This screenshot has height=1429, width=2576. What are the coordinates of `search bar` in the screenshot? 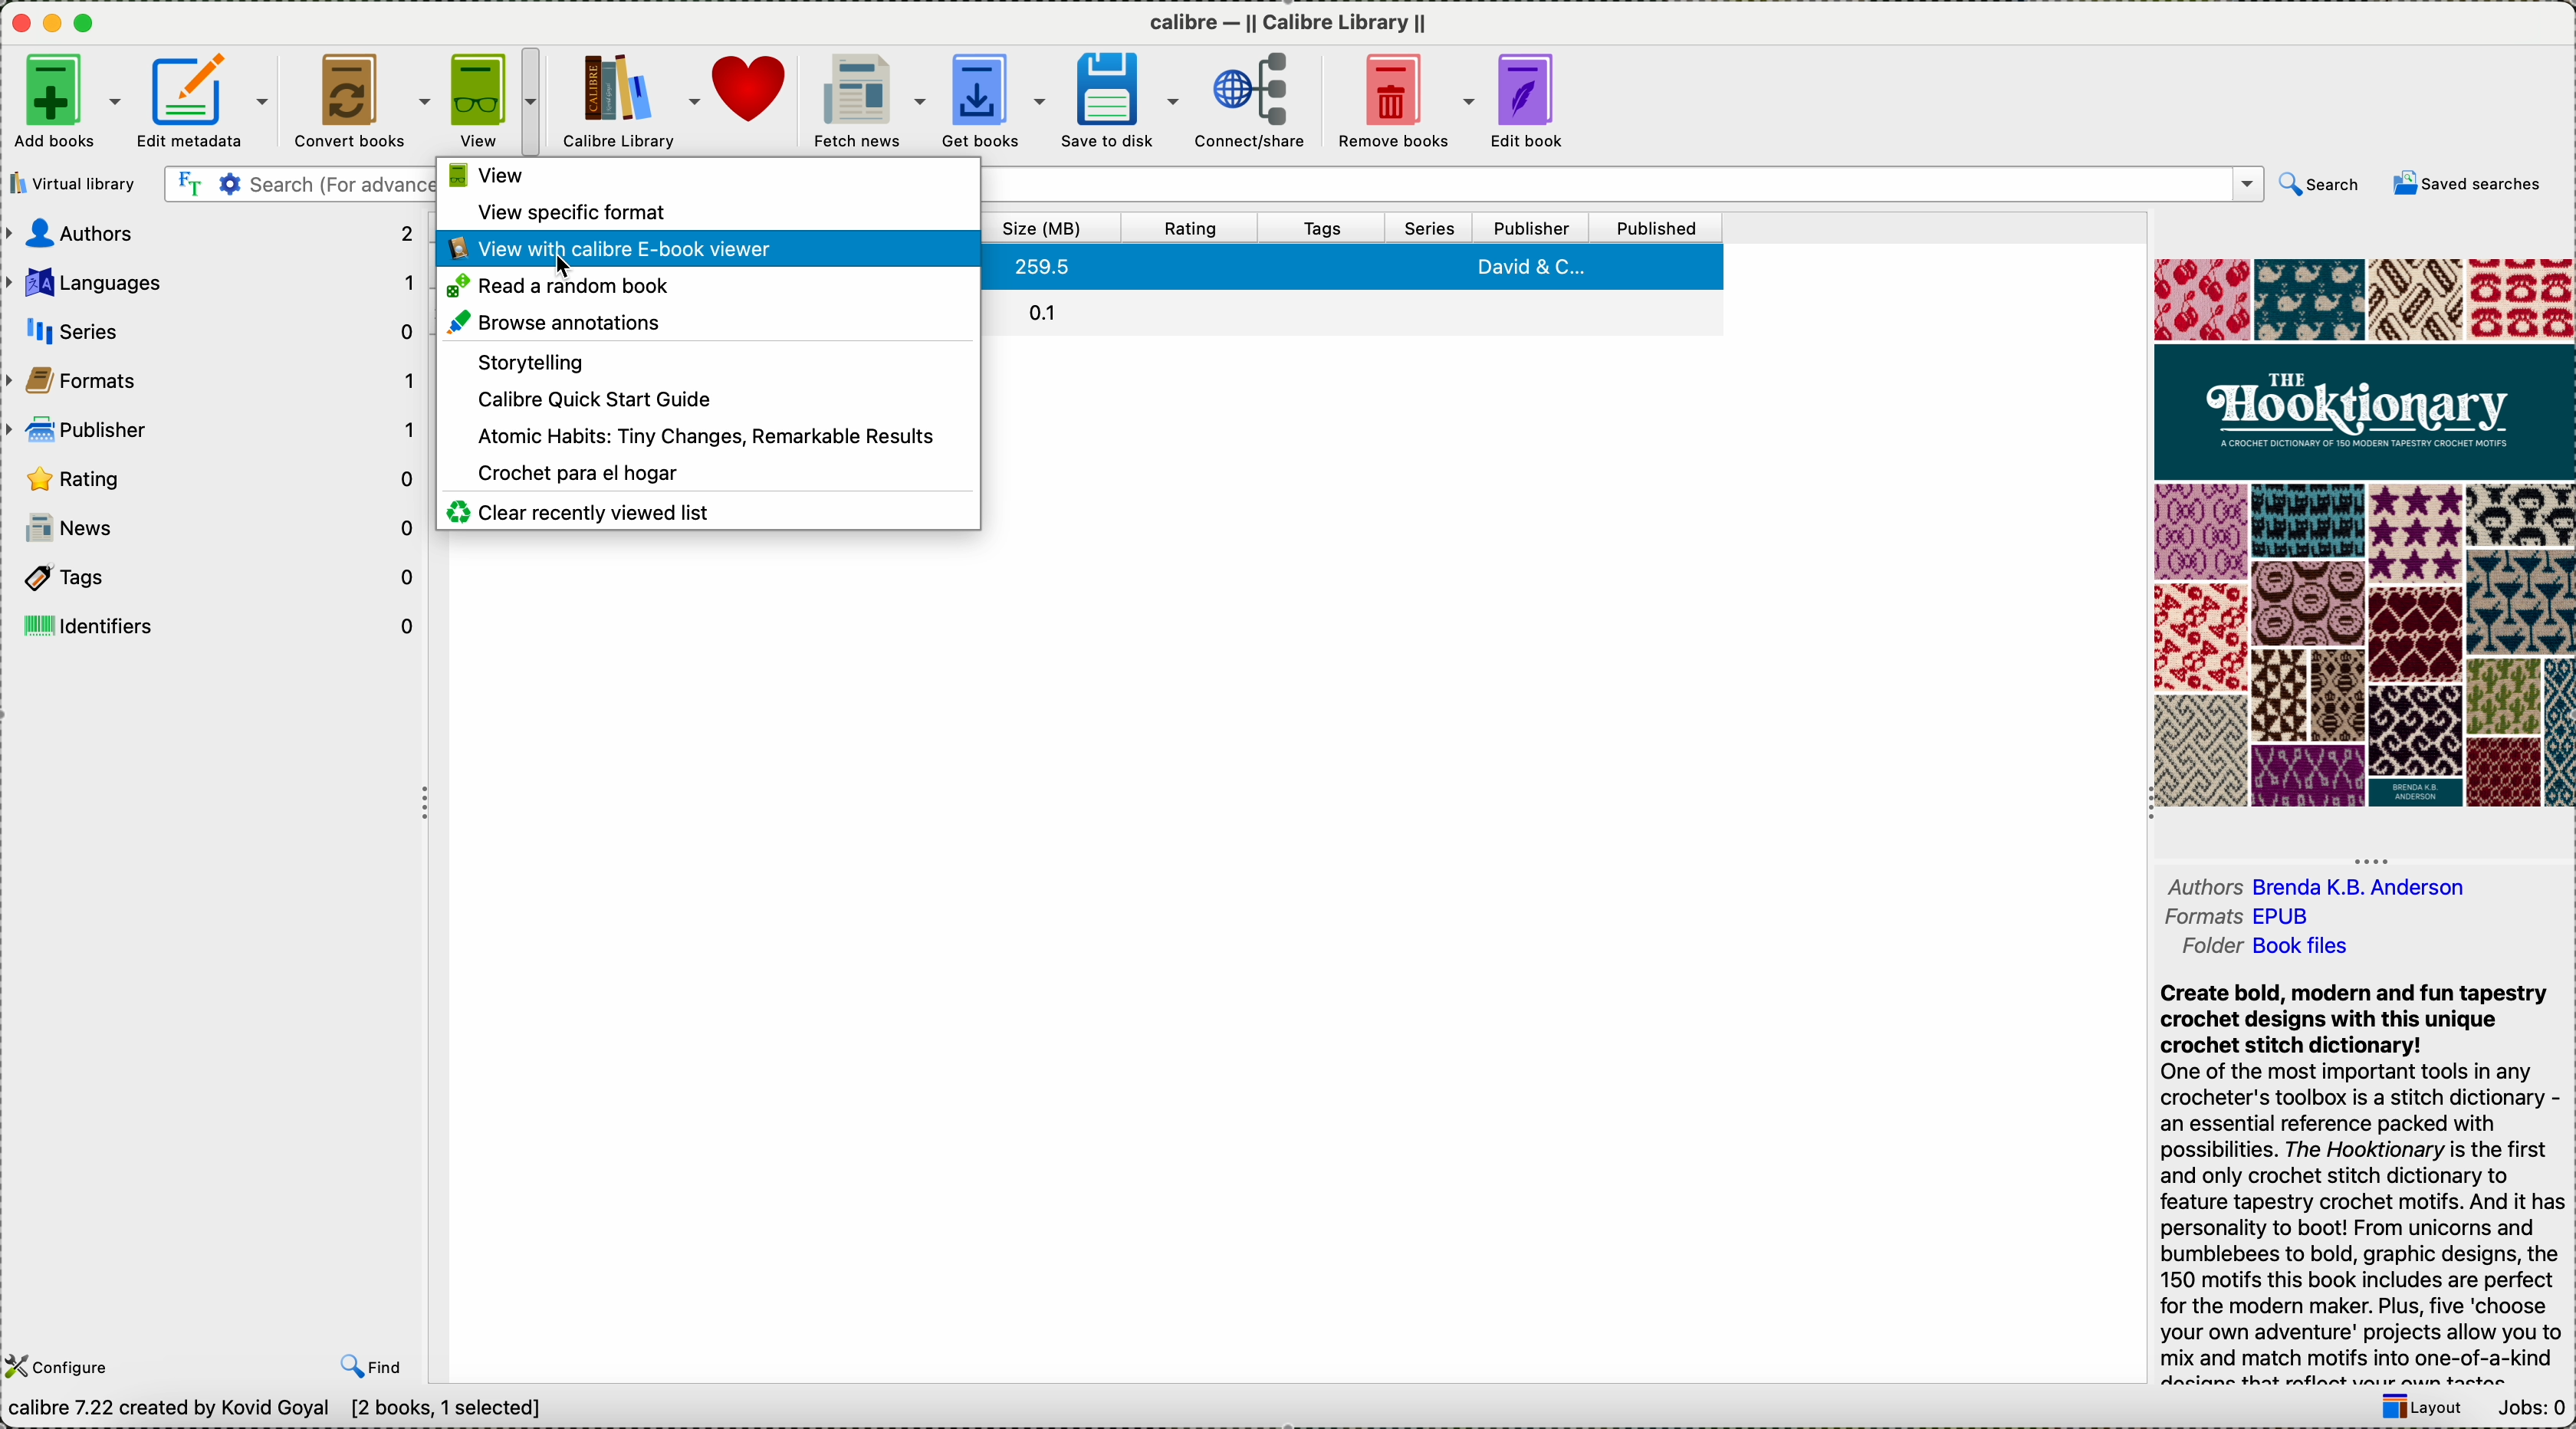 It's located at (293, 184).